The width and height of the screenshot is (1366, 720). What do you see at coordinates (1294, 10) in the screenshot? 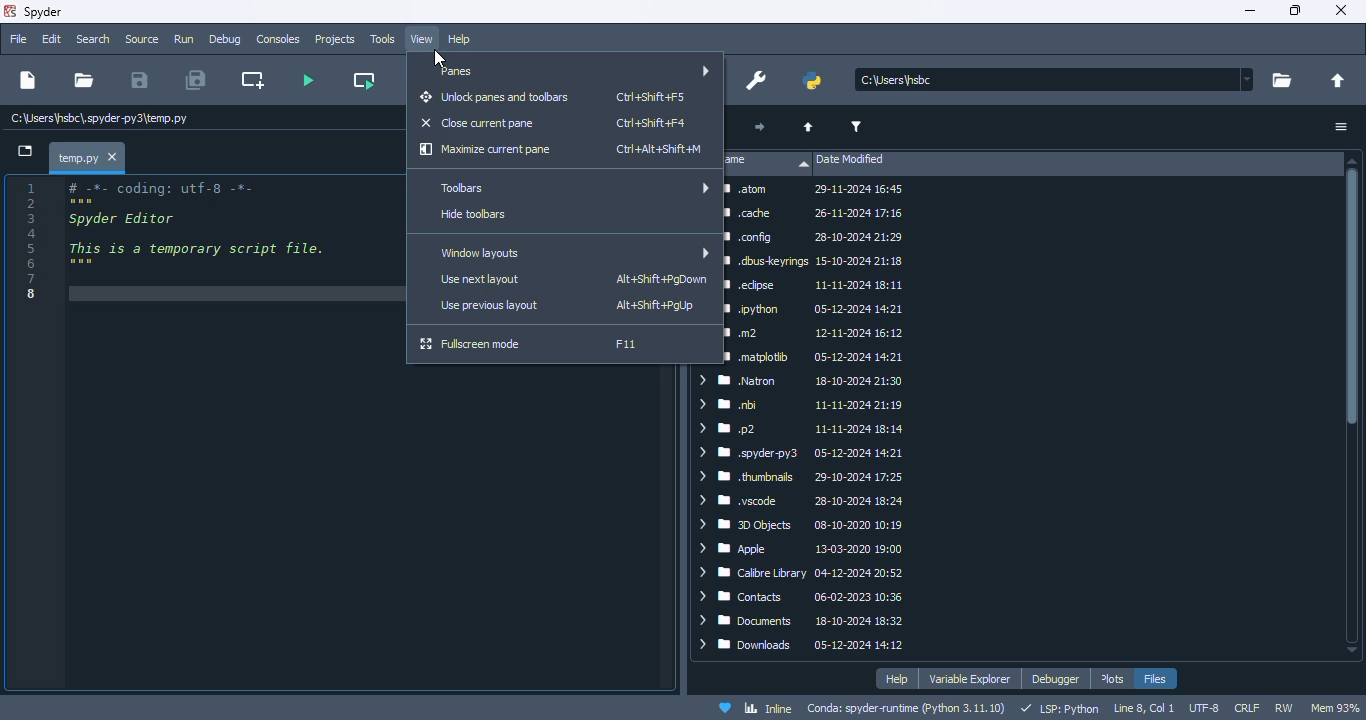
I see `maximize` at bounding box center [1294, 10].